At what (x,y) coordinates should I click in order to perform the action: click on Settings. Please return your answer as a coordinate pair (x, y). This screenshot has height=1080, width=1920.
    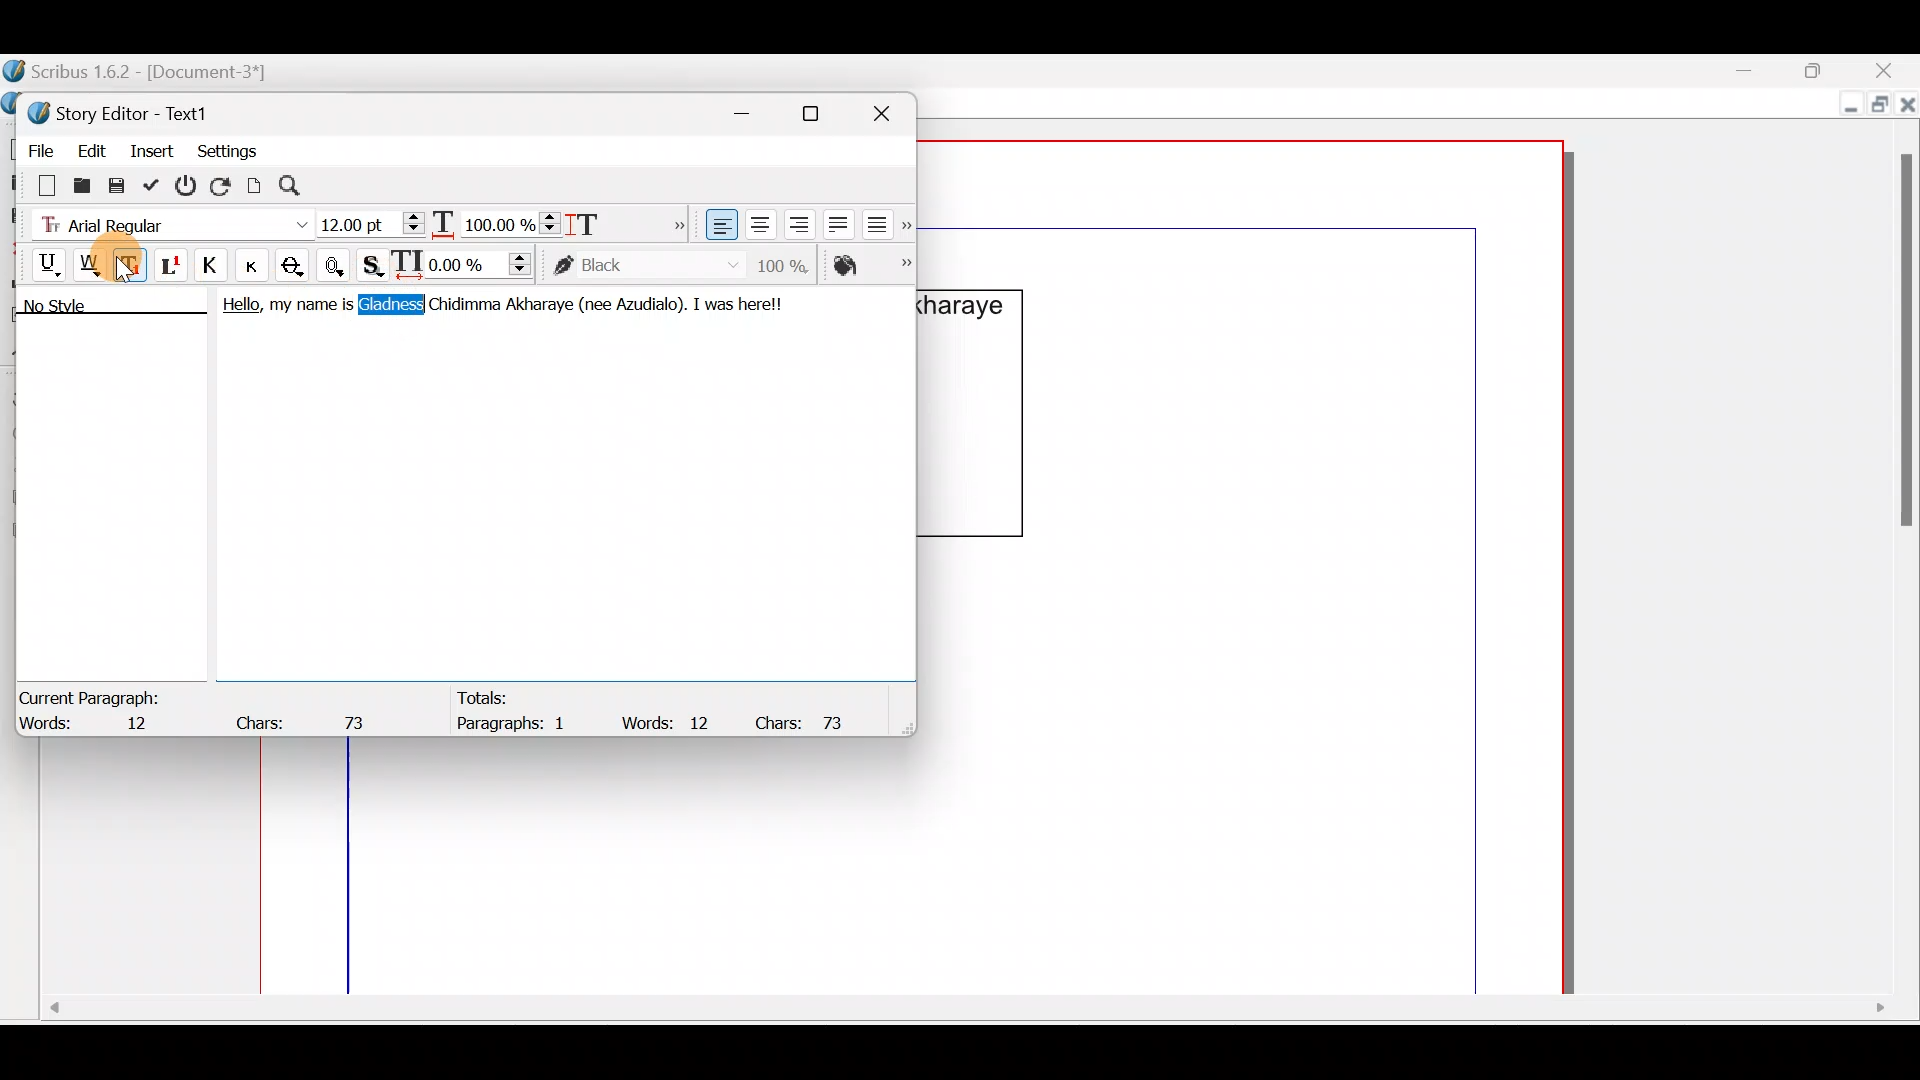
    Looking at the image, I should click on (227, 149).